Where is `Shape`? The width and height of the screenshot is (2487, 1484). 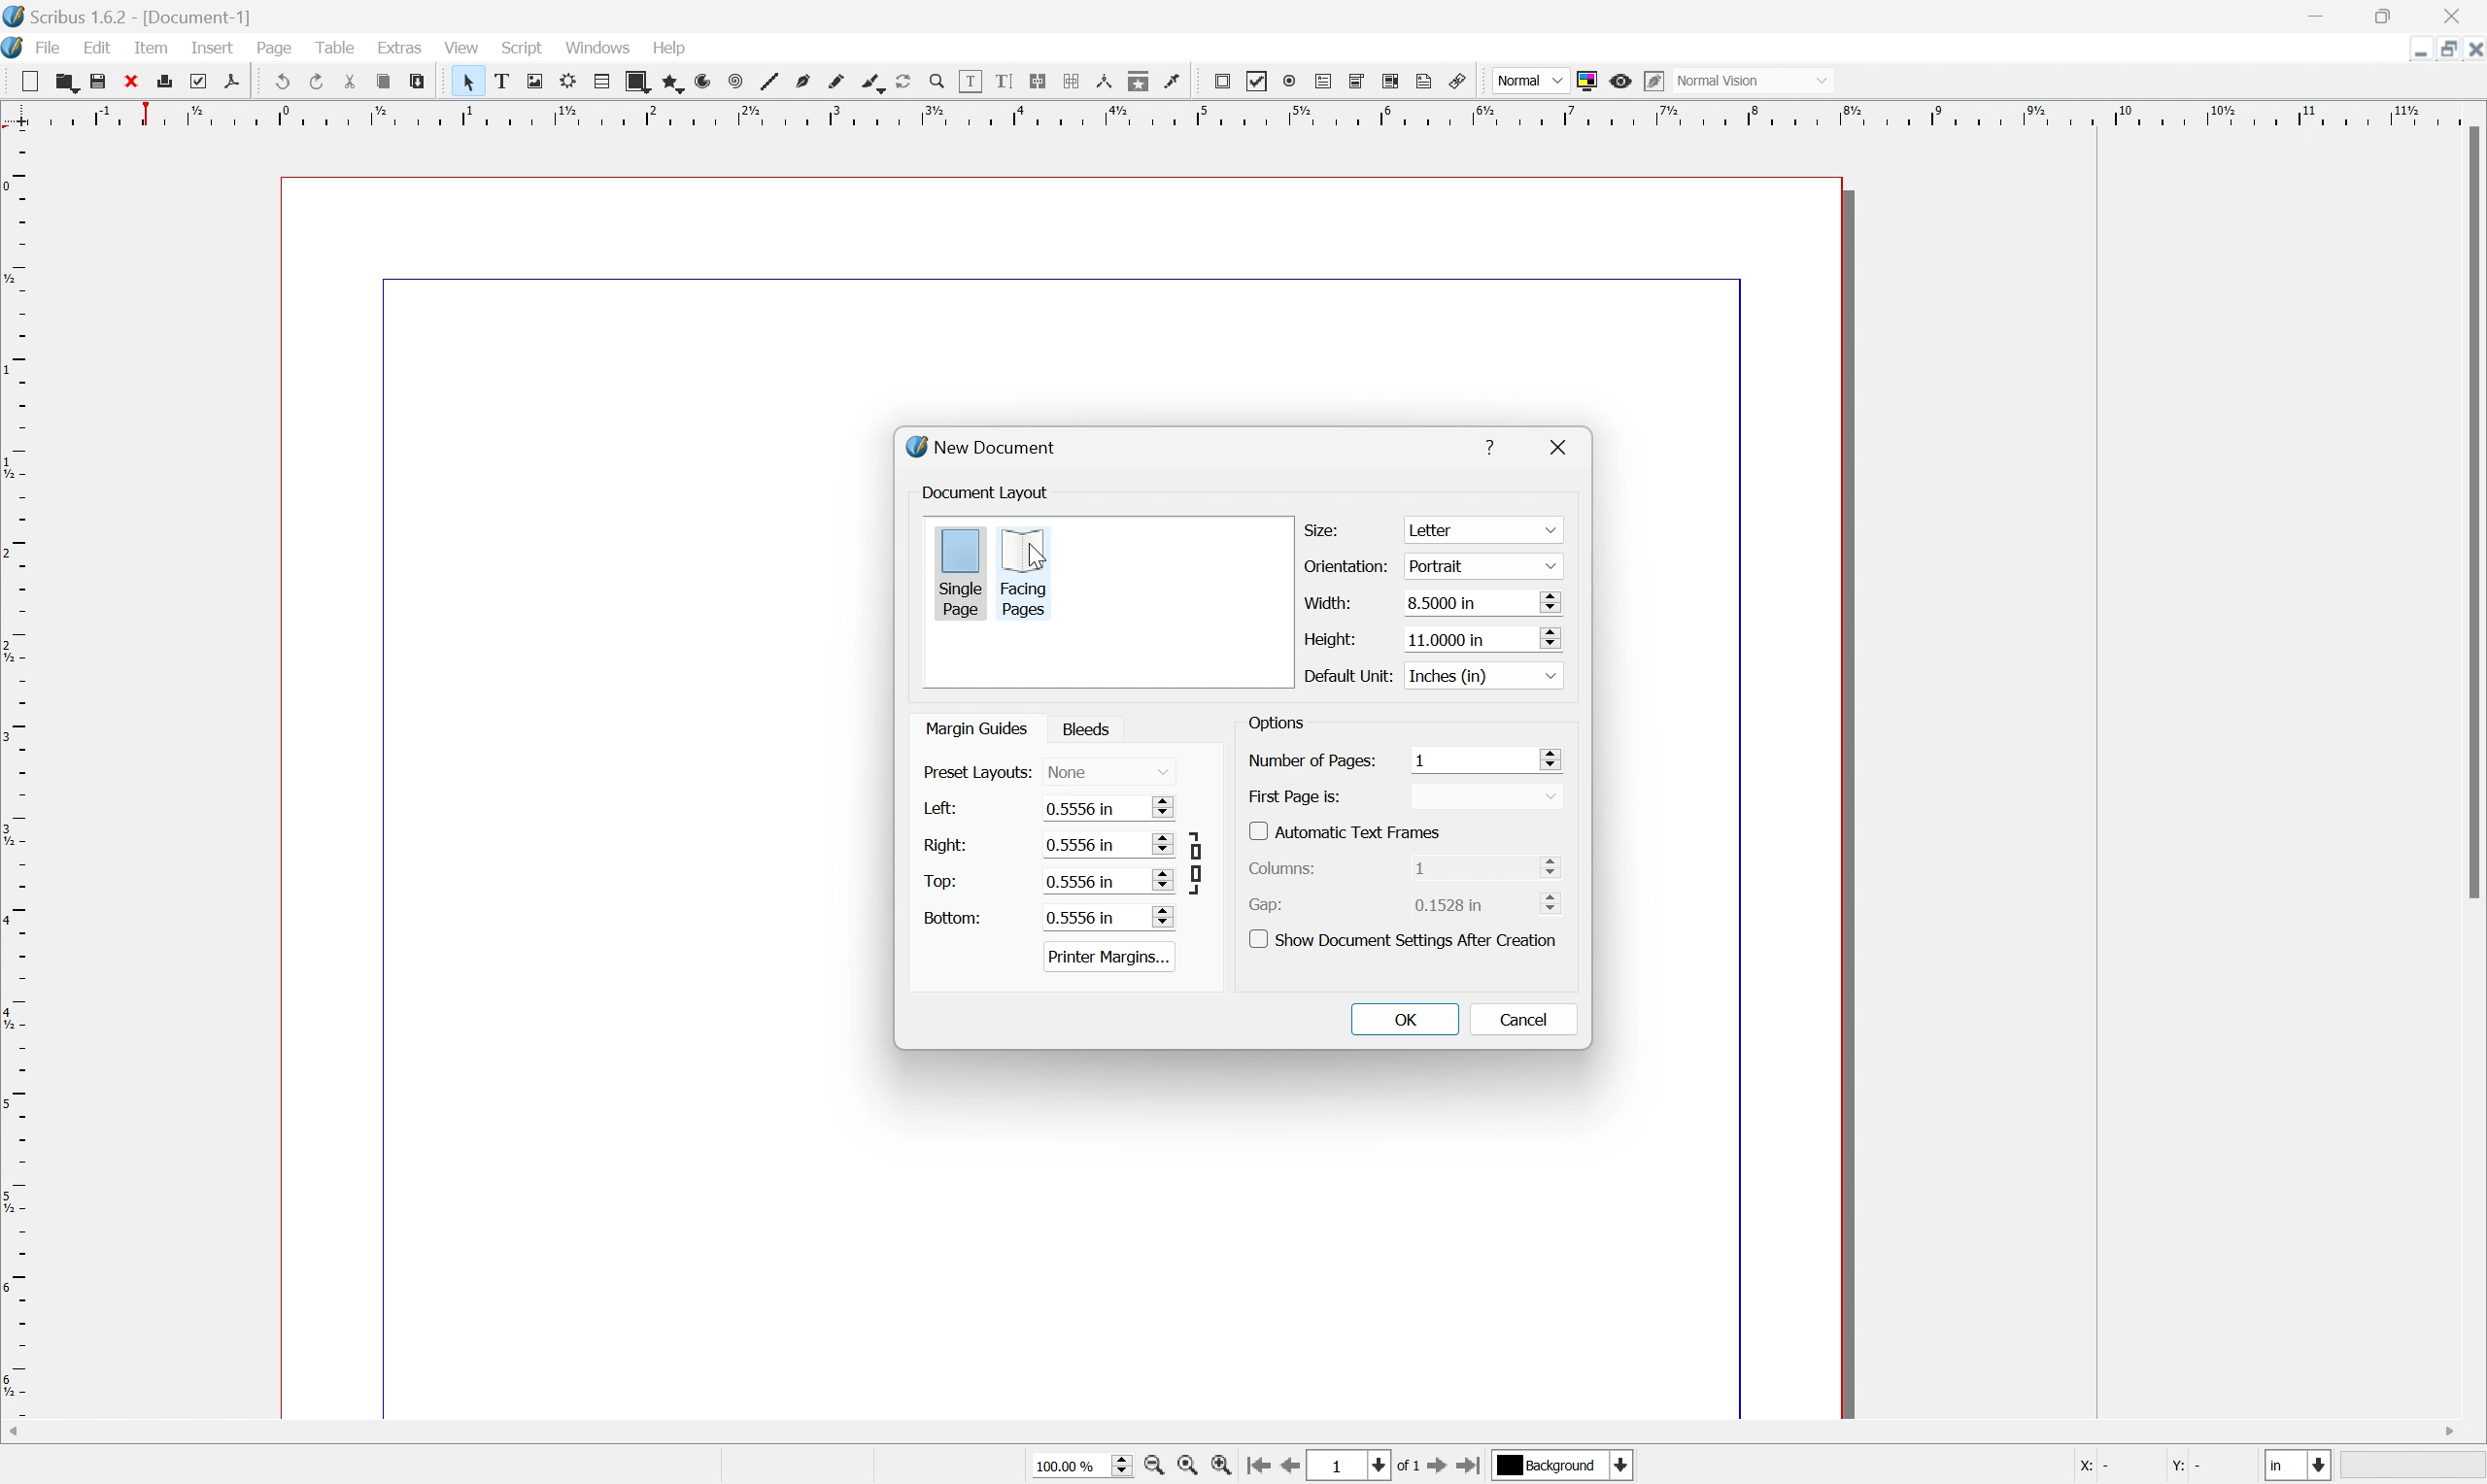 Shape is located at coordinates (631, 80).